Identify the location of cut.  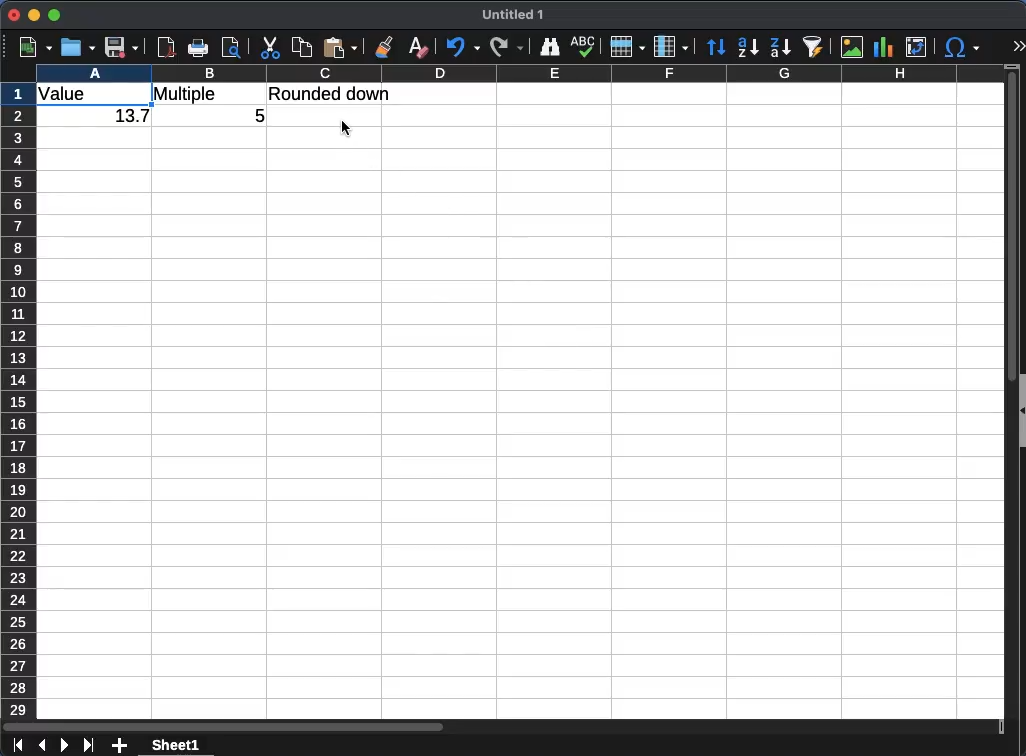
(271, 47).